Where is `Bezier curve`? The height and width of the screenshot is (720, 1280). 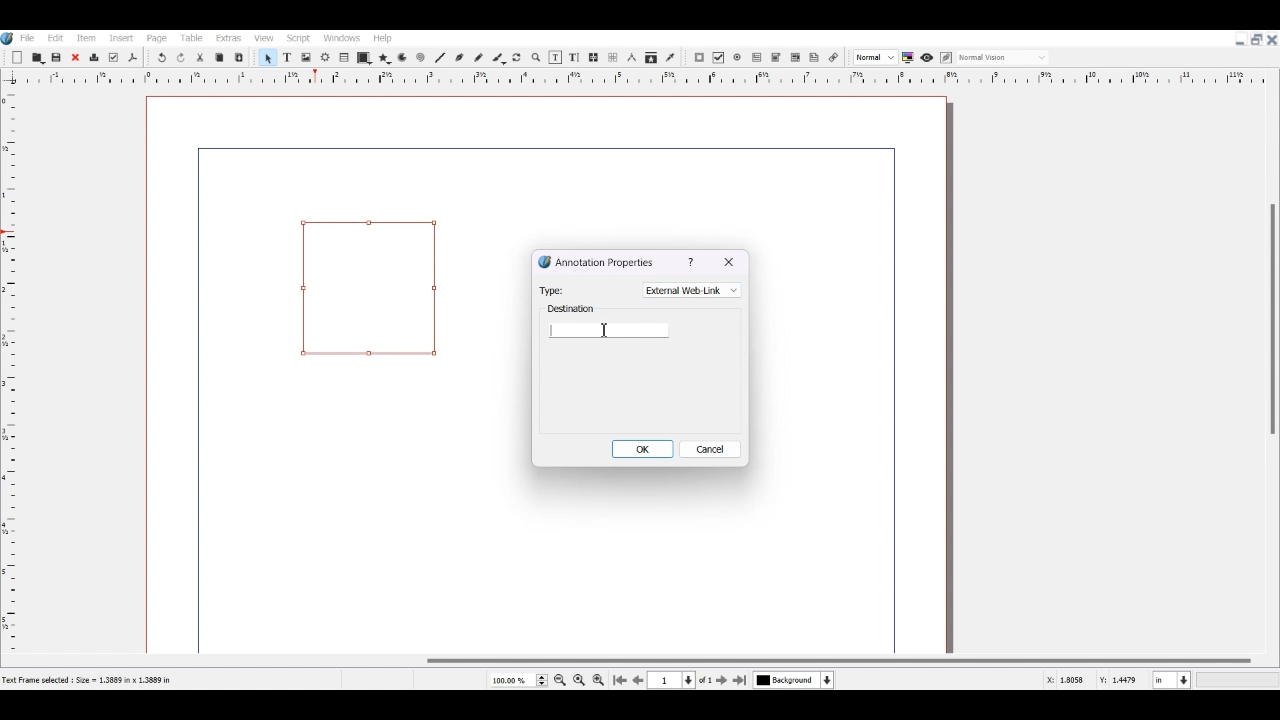 Bezier curve is located at coordinates (459, 57).